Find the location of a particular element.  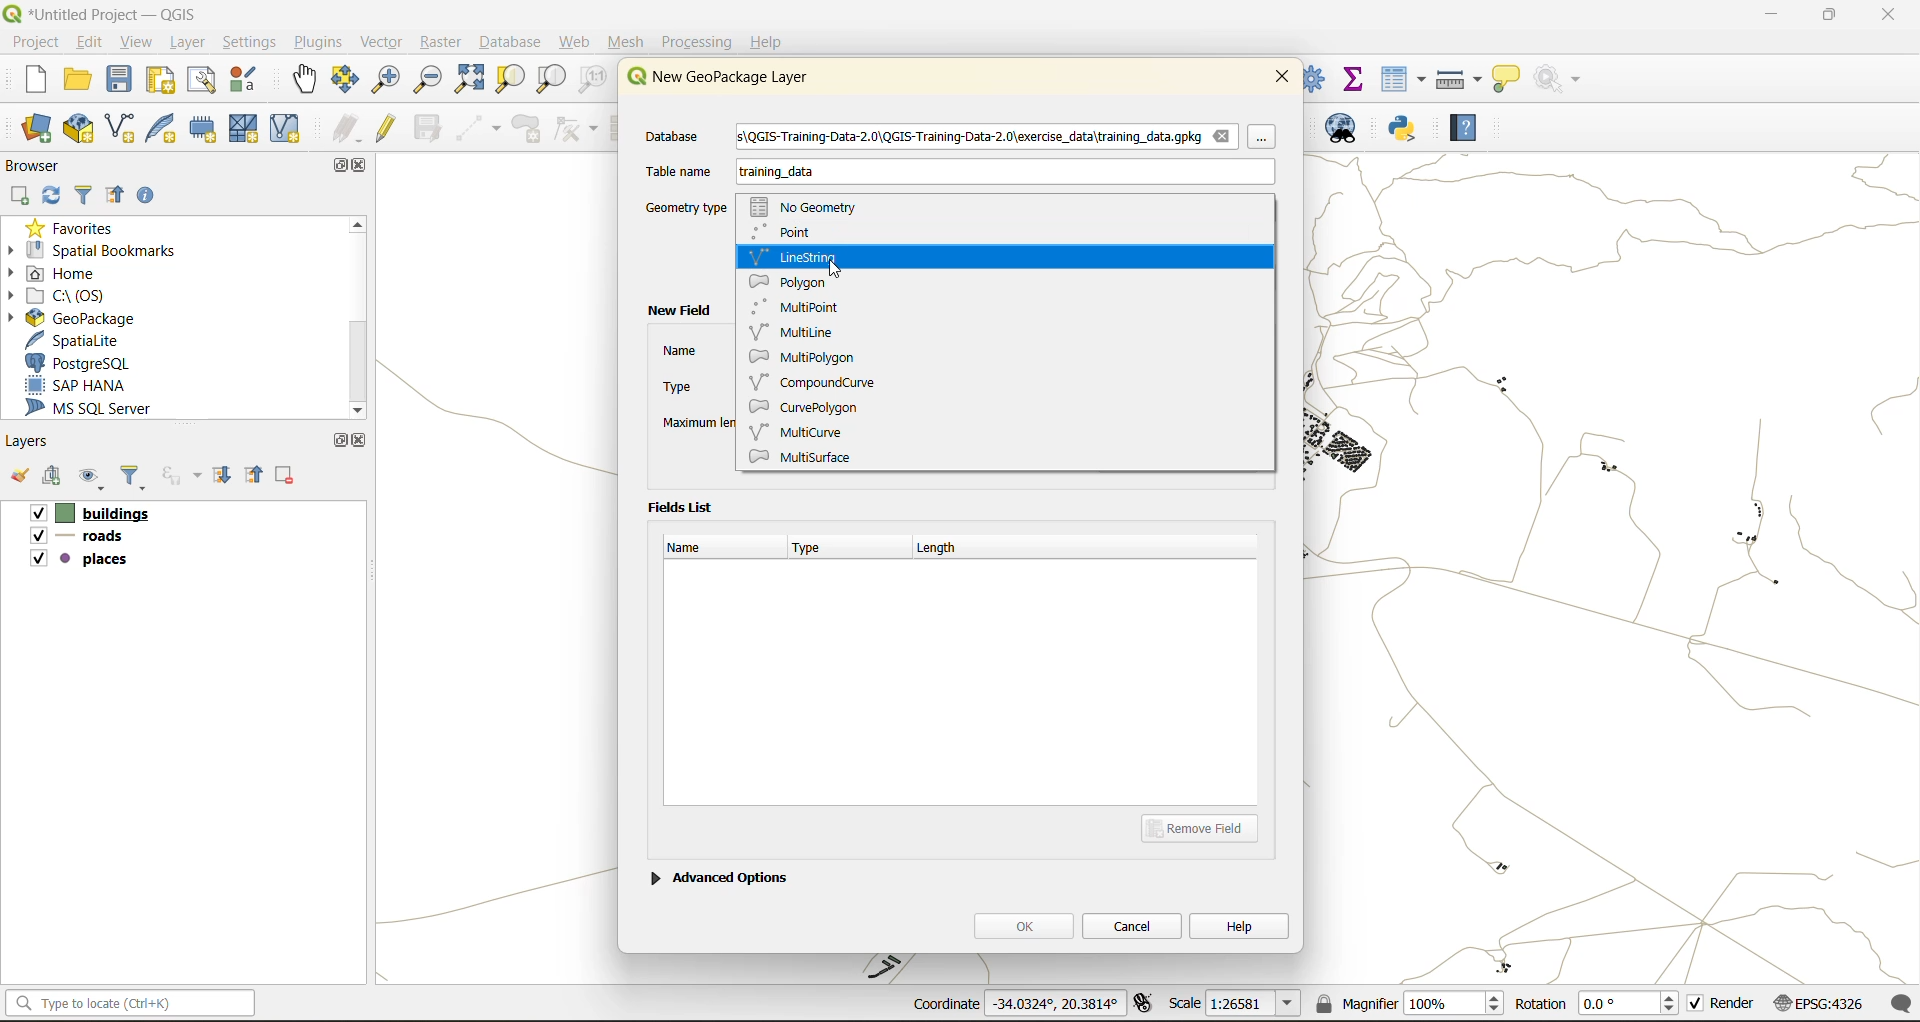

fields list is located at coordinates (685, 505).